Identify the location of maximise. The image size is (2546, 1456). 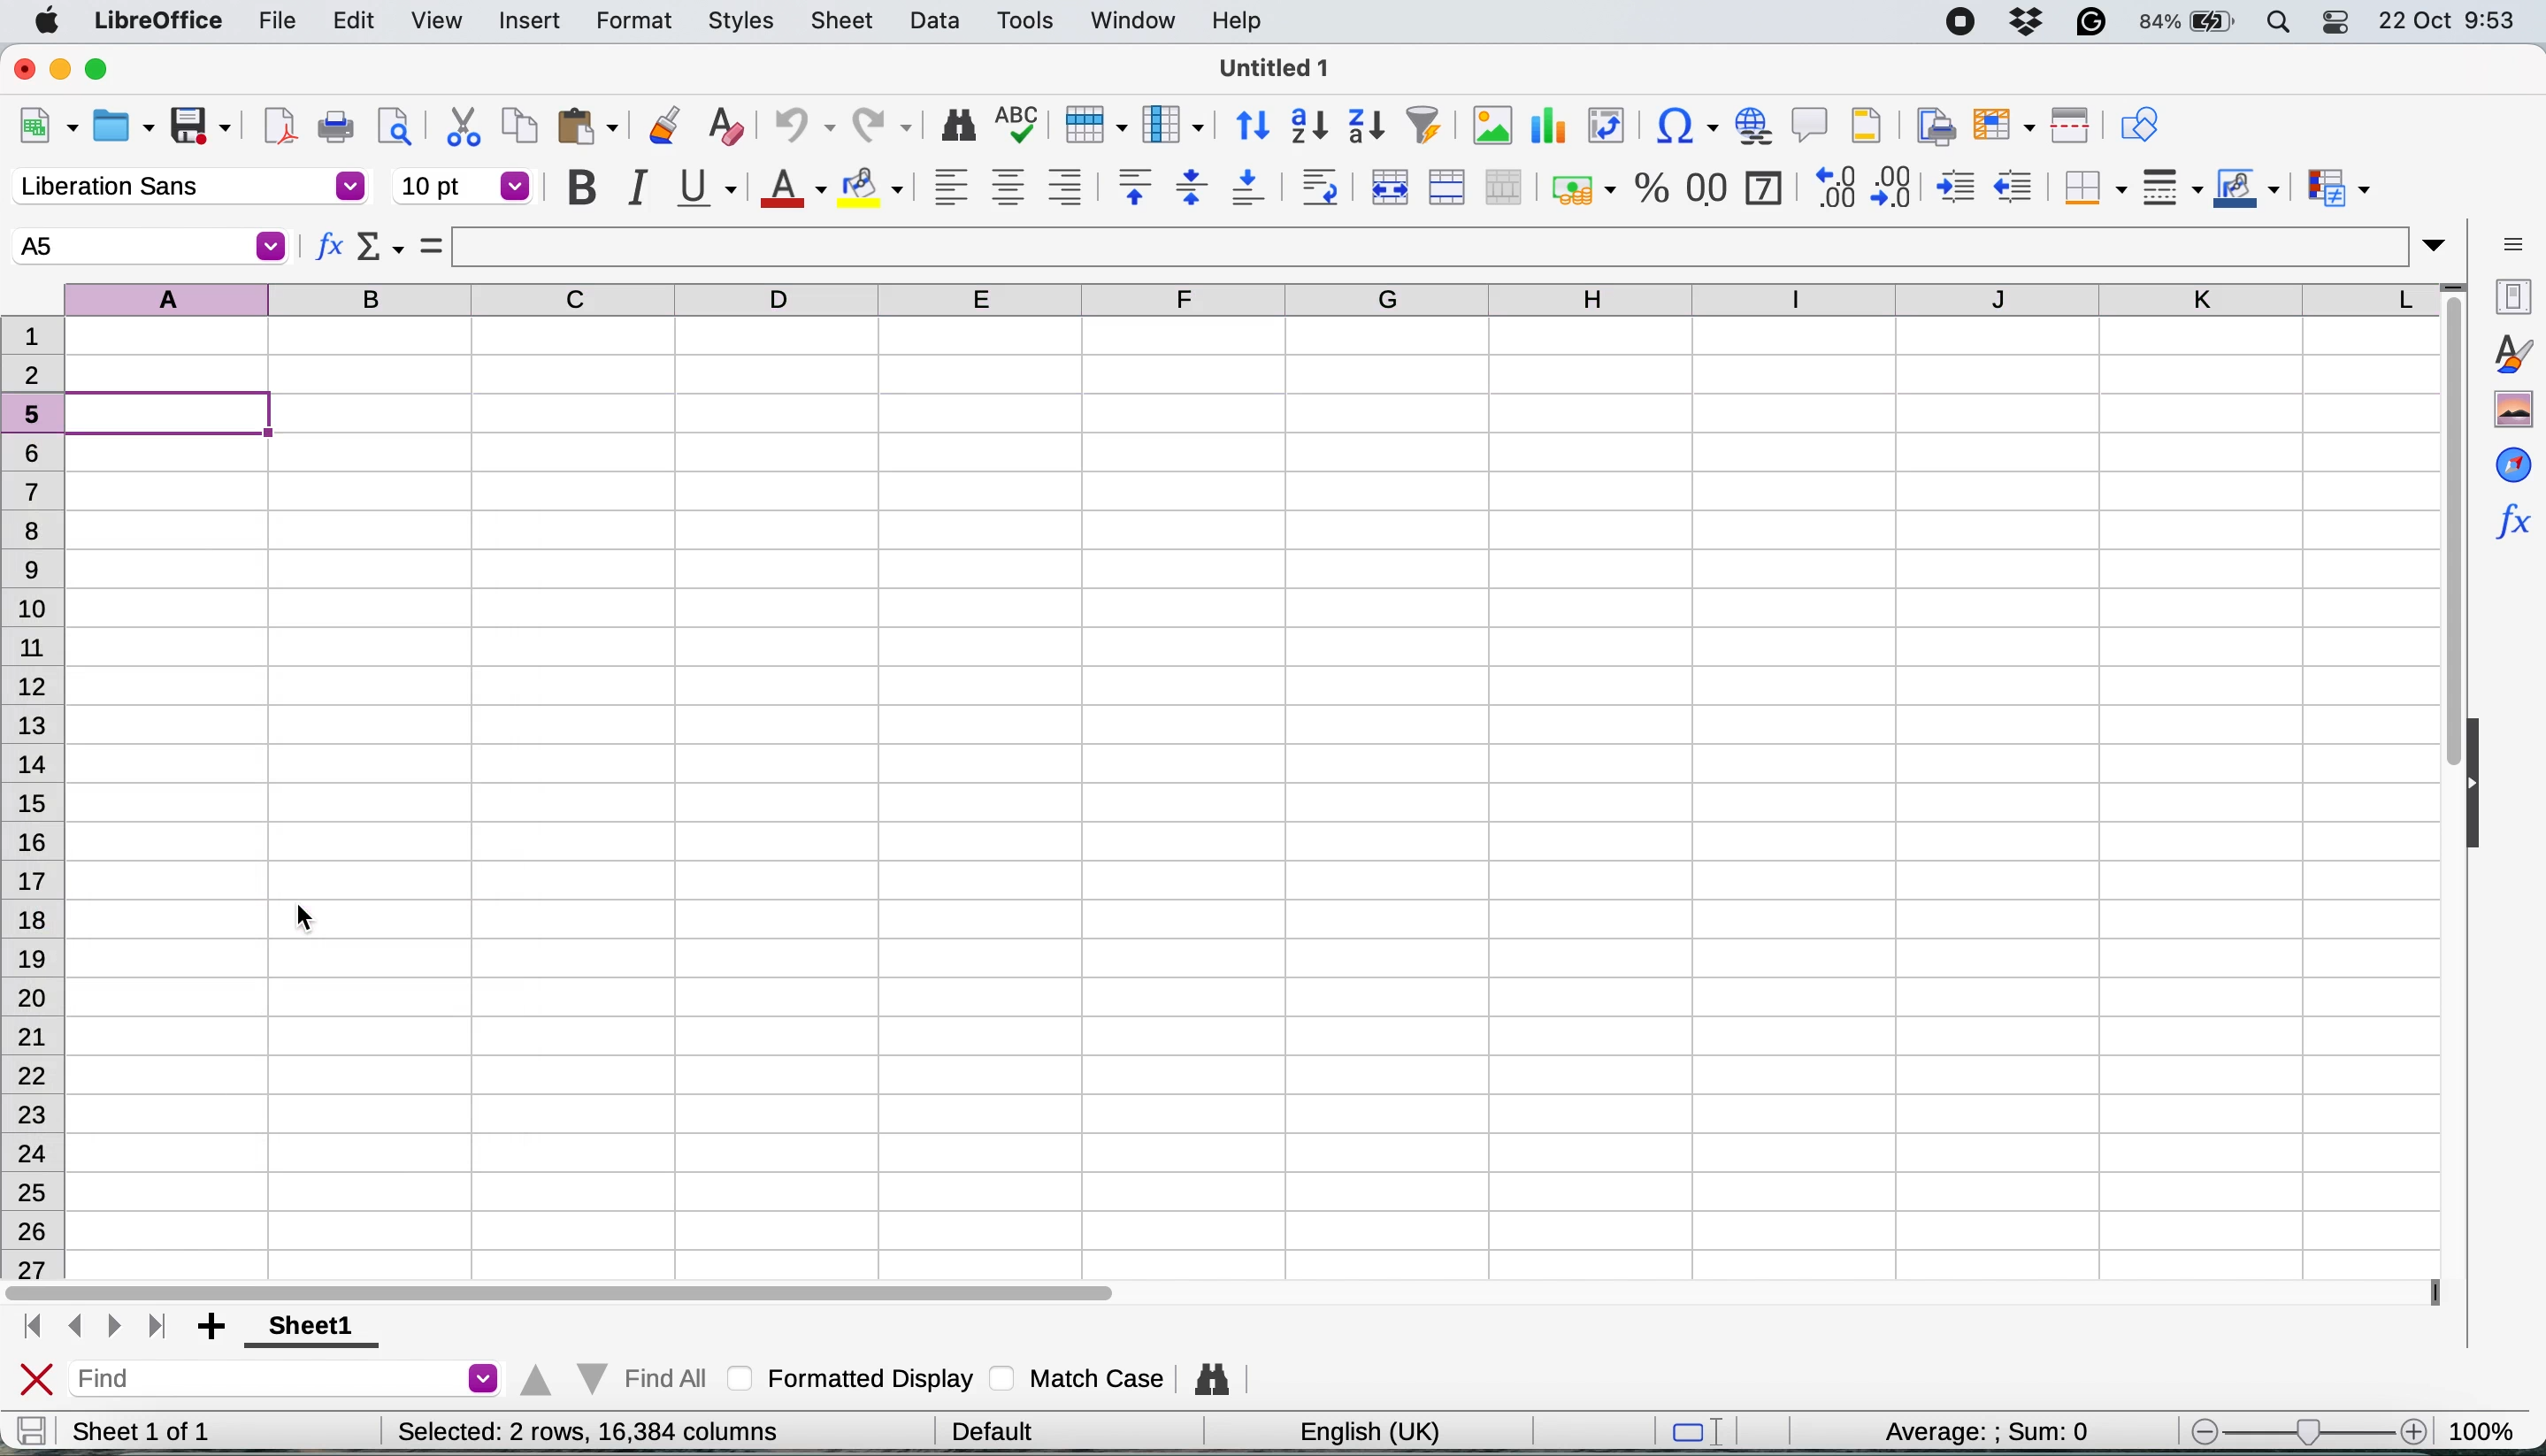
(106, 70).